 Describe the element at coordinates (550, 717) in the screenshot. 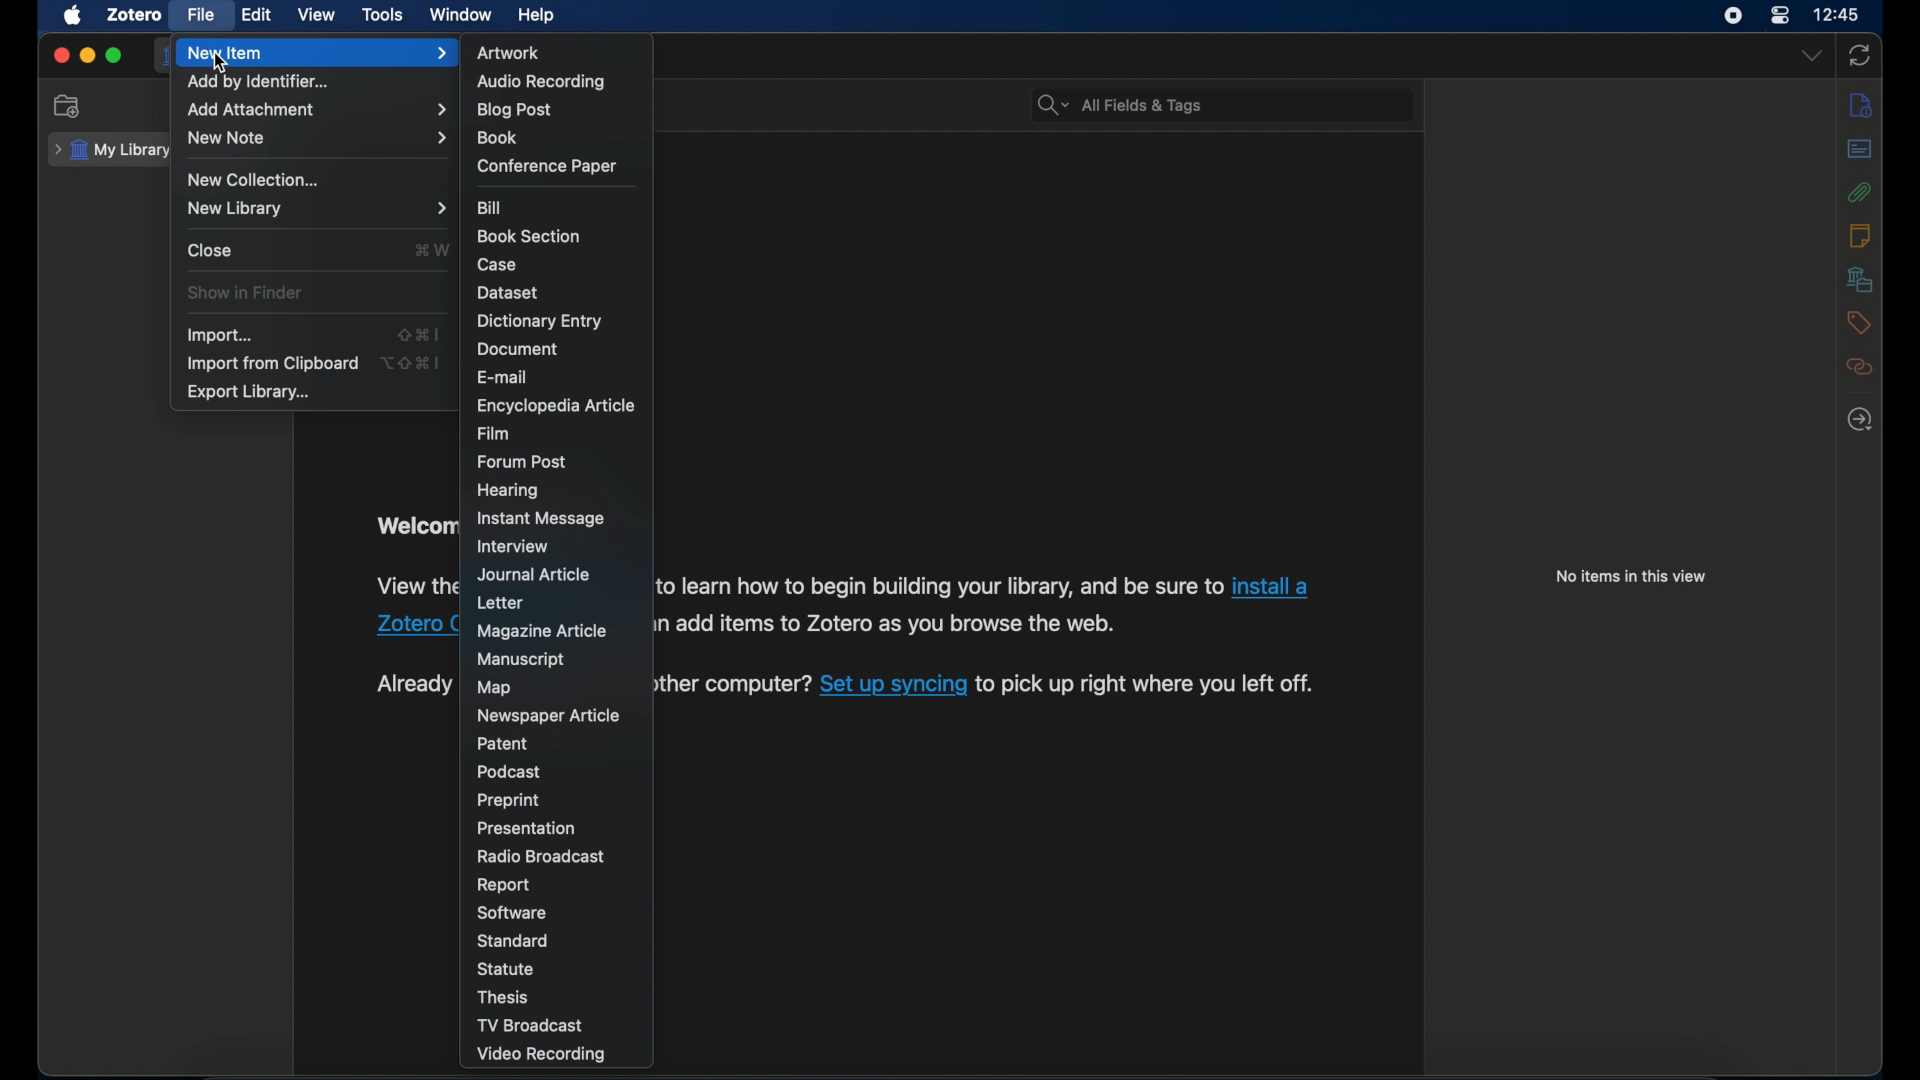

I see `newspaper article` at that location.